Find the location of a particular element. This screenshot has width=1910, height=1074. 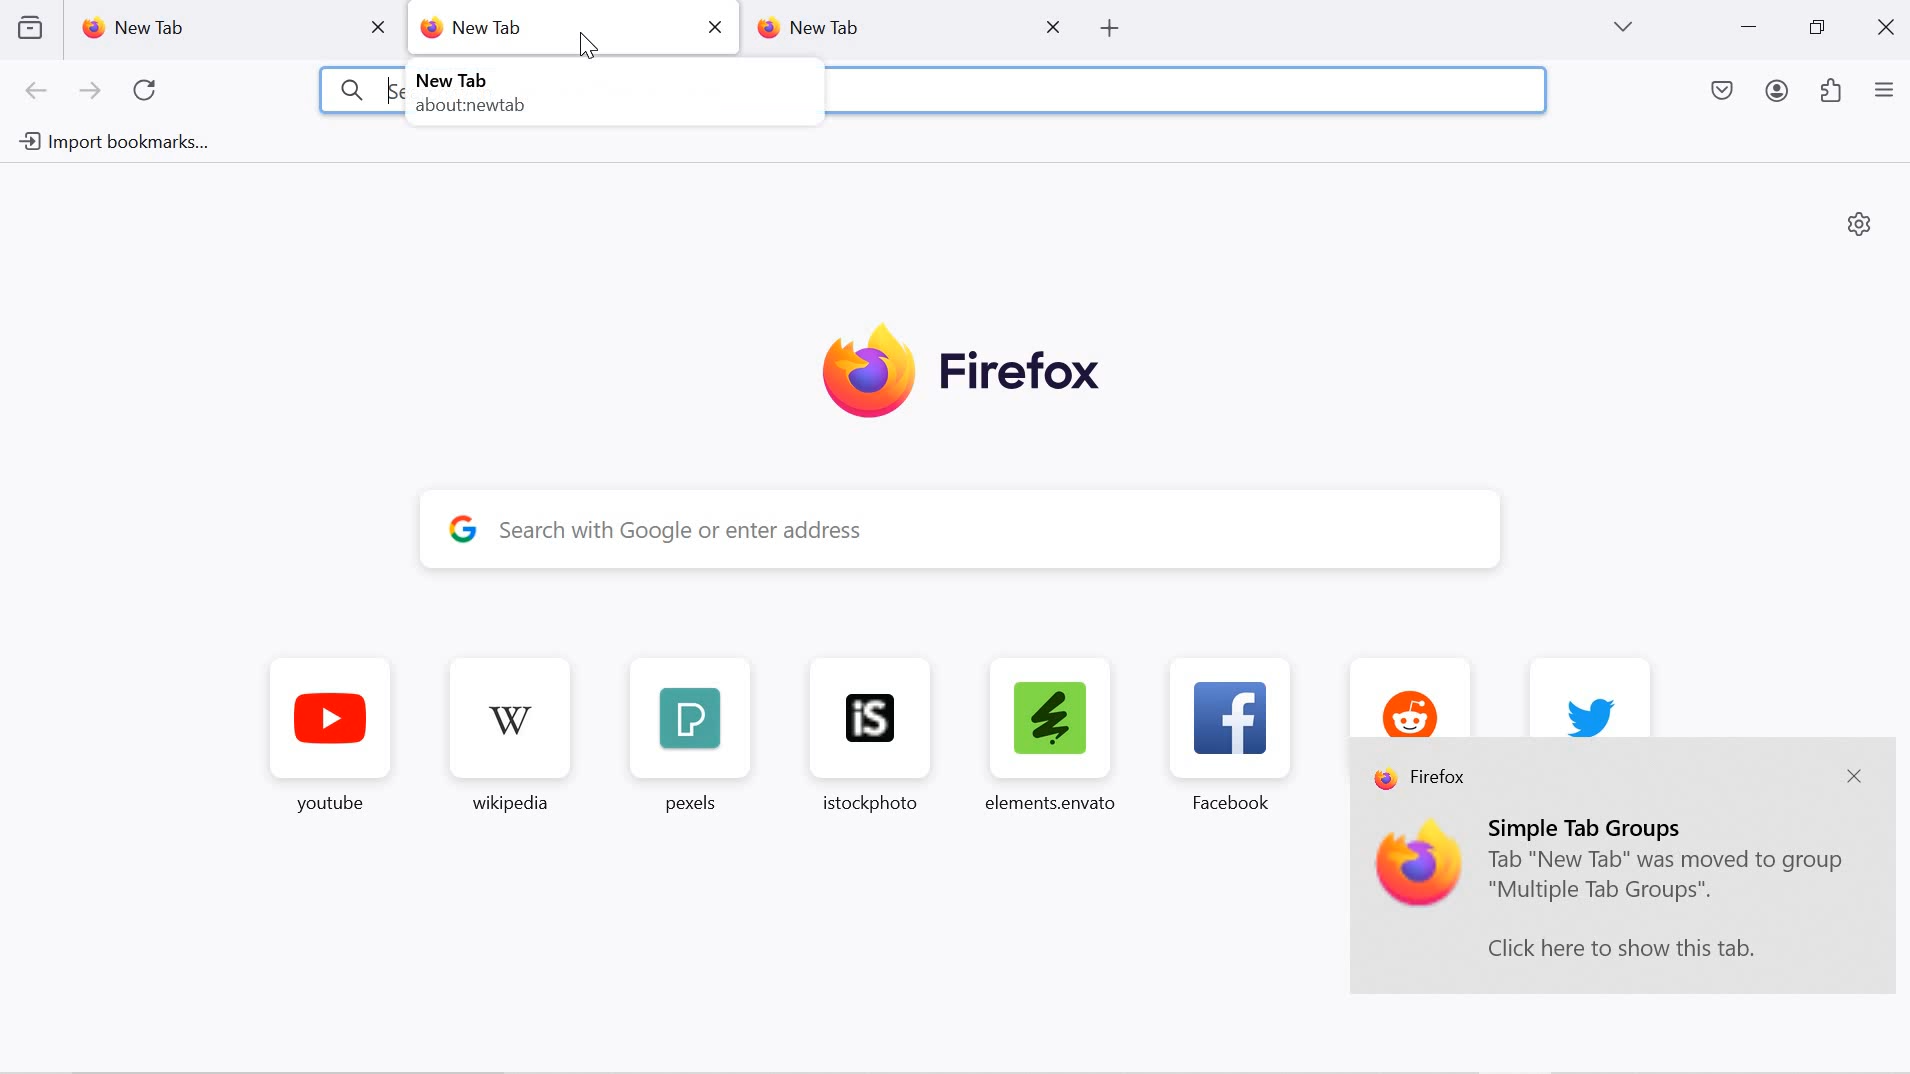

y Search with Google or enter address is located at coordinates (979, 530).